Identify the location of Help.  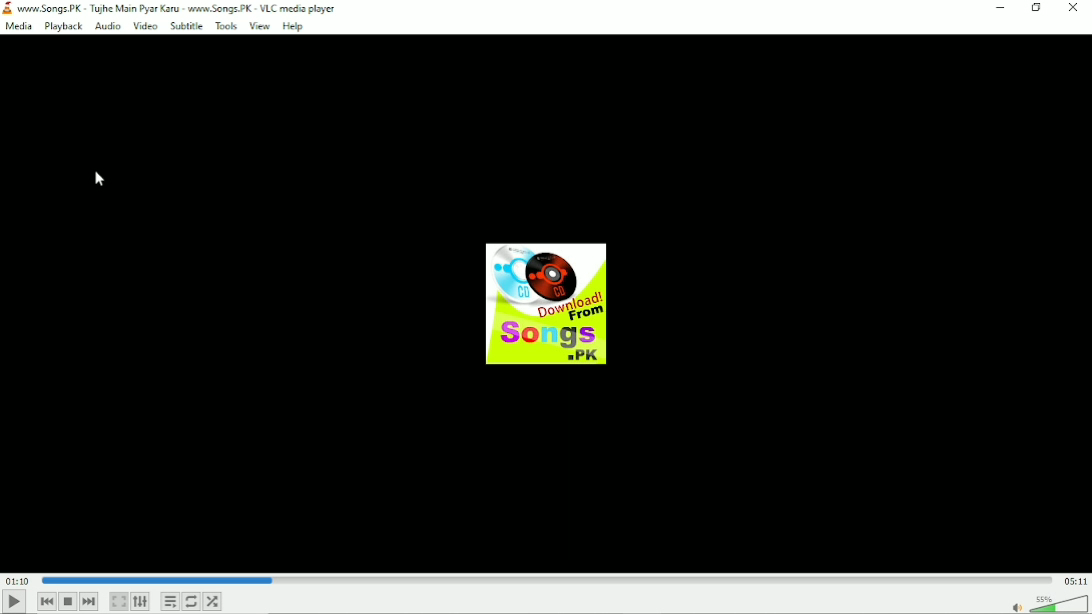
(294, 27).